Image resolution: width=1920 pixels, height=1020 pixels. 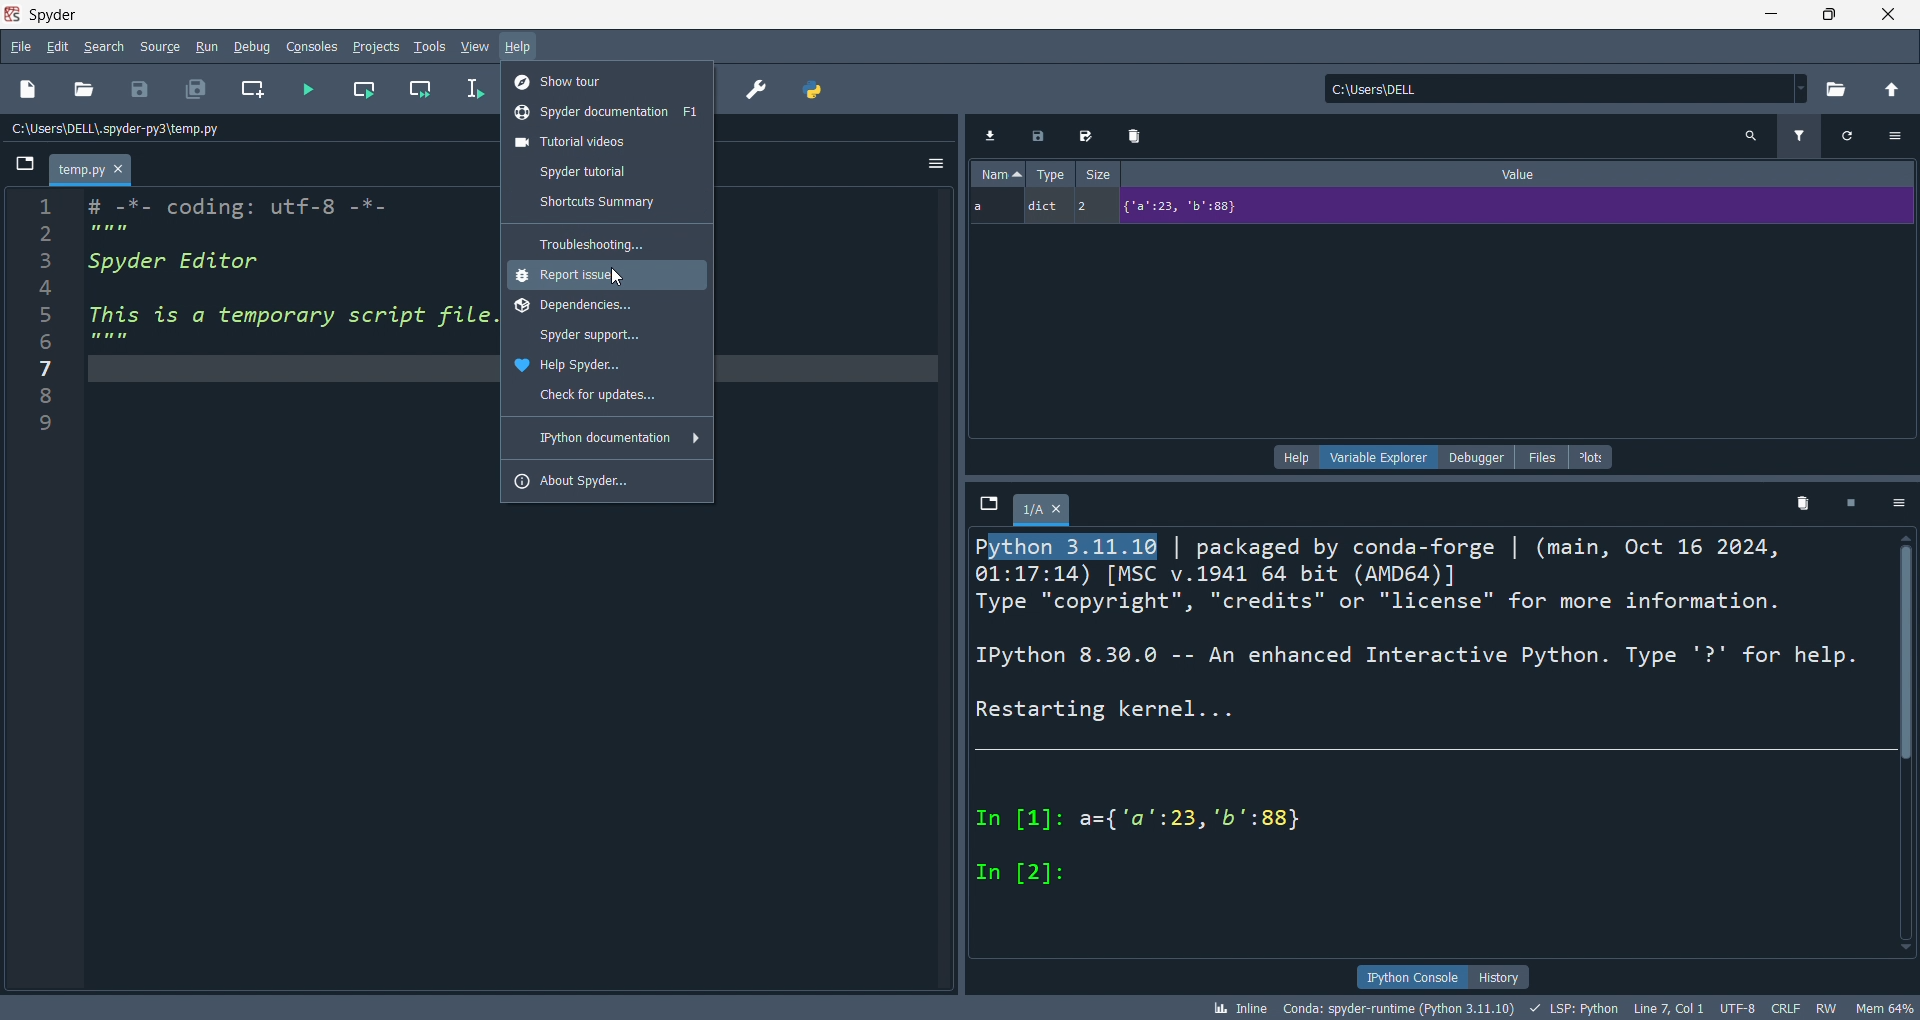 I want to click on about, so click(x=609, y=481).